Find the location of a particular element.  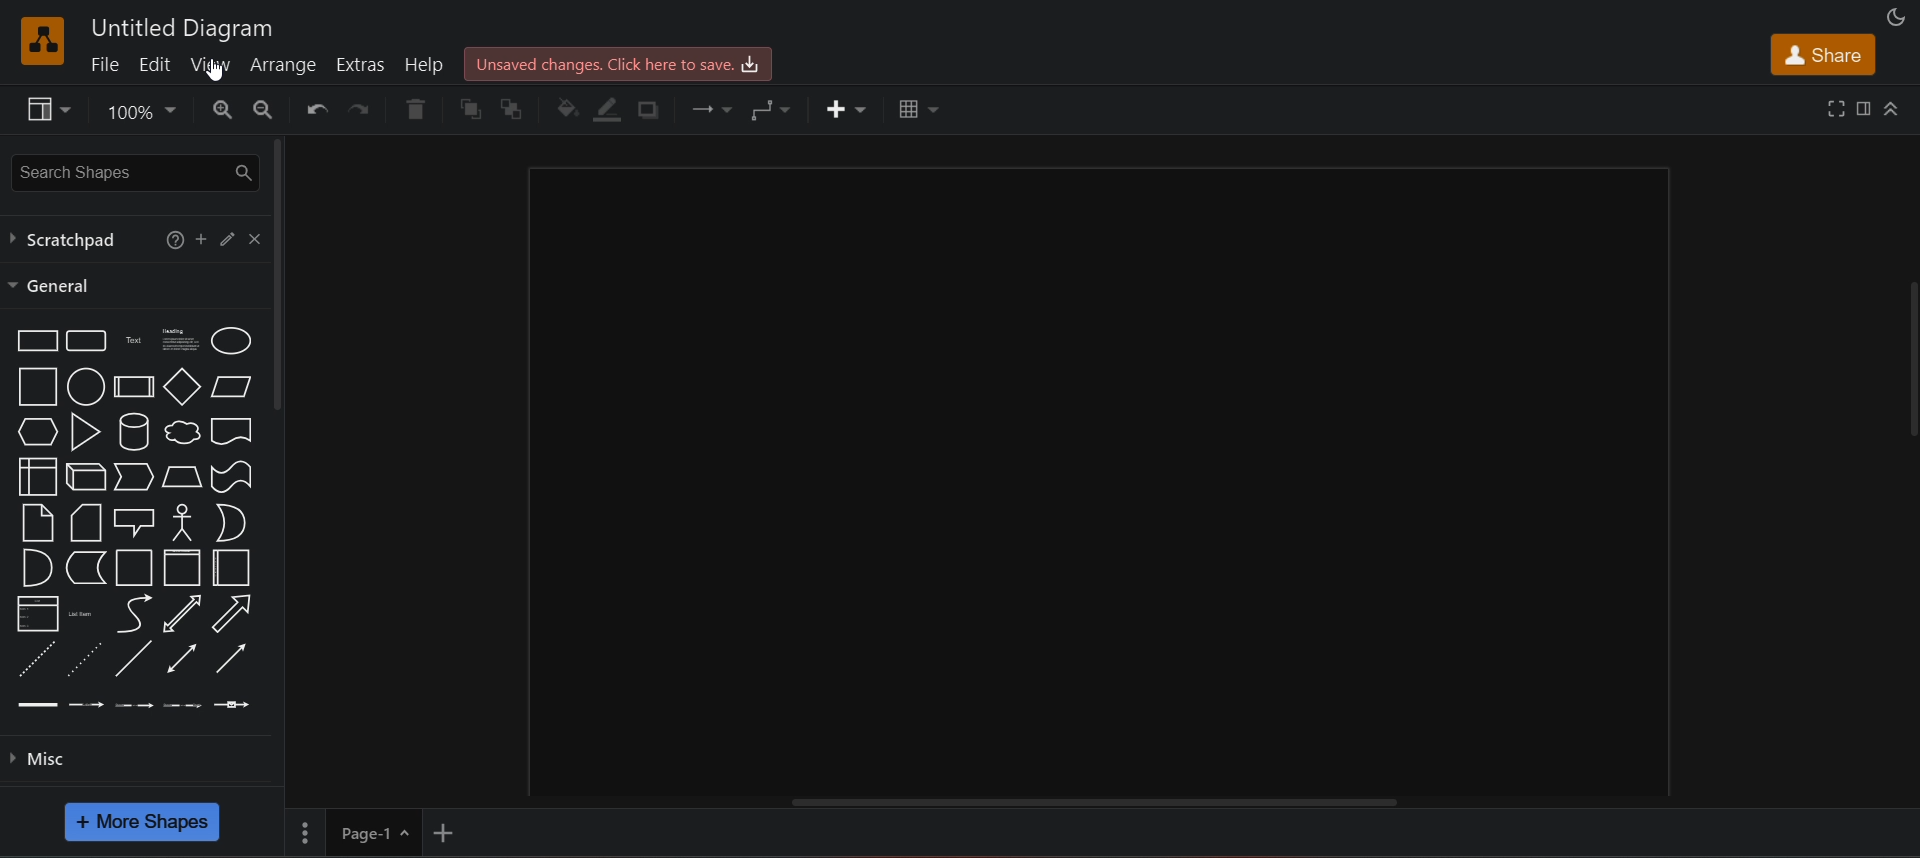

insert is located at coordinates (849, 108).